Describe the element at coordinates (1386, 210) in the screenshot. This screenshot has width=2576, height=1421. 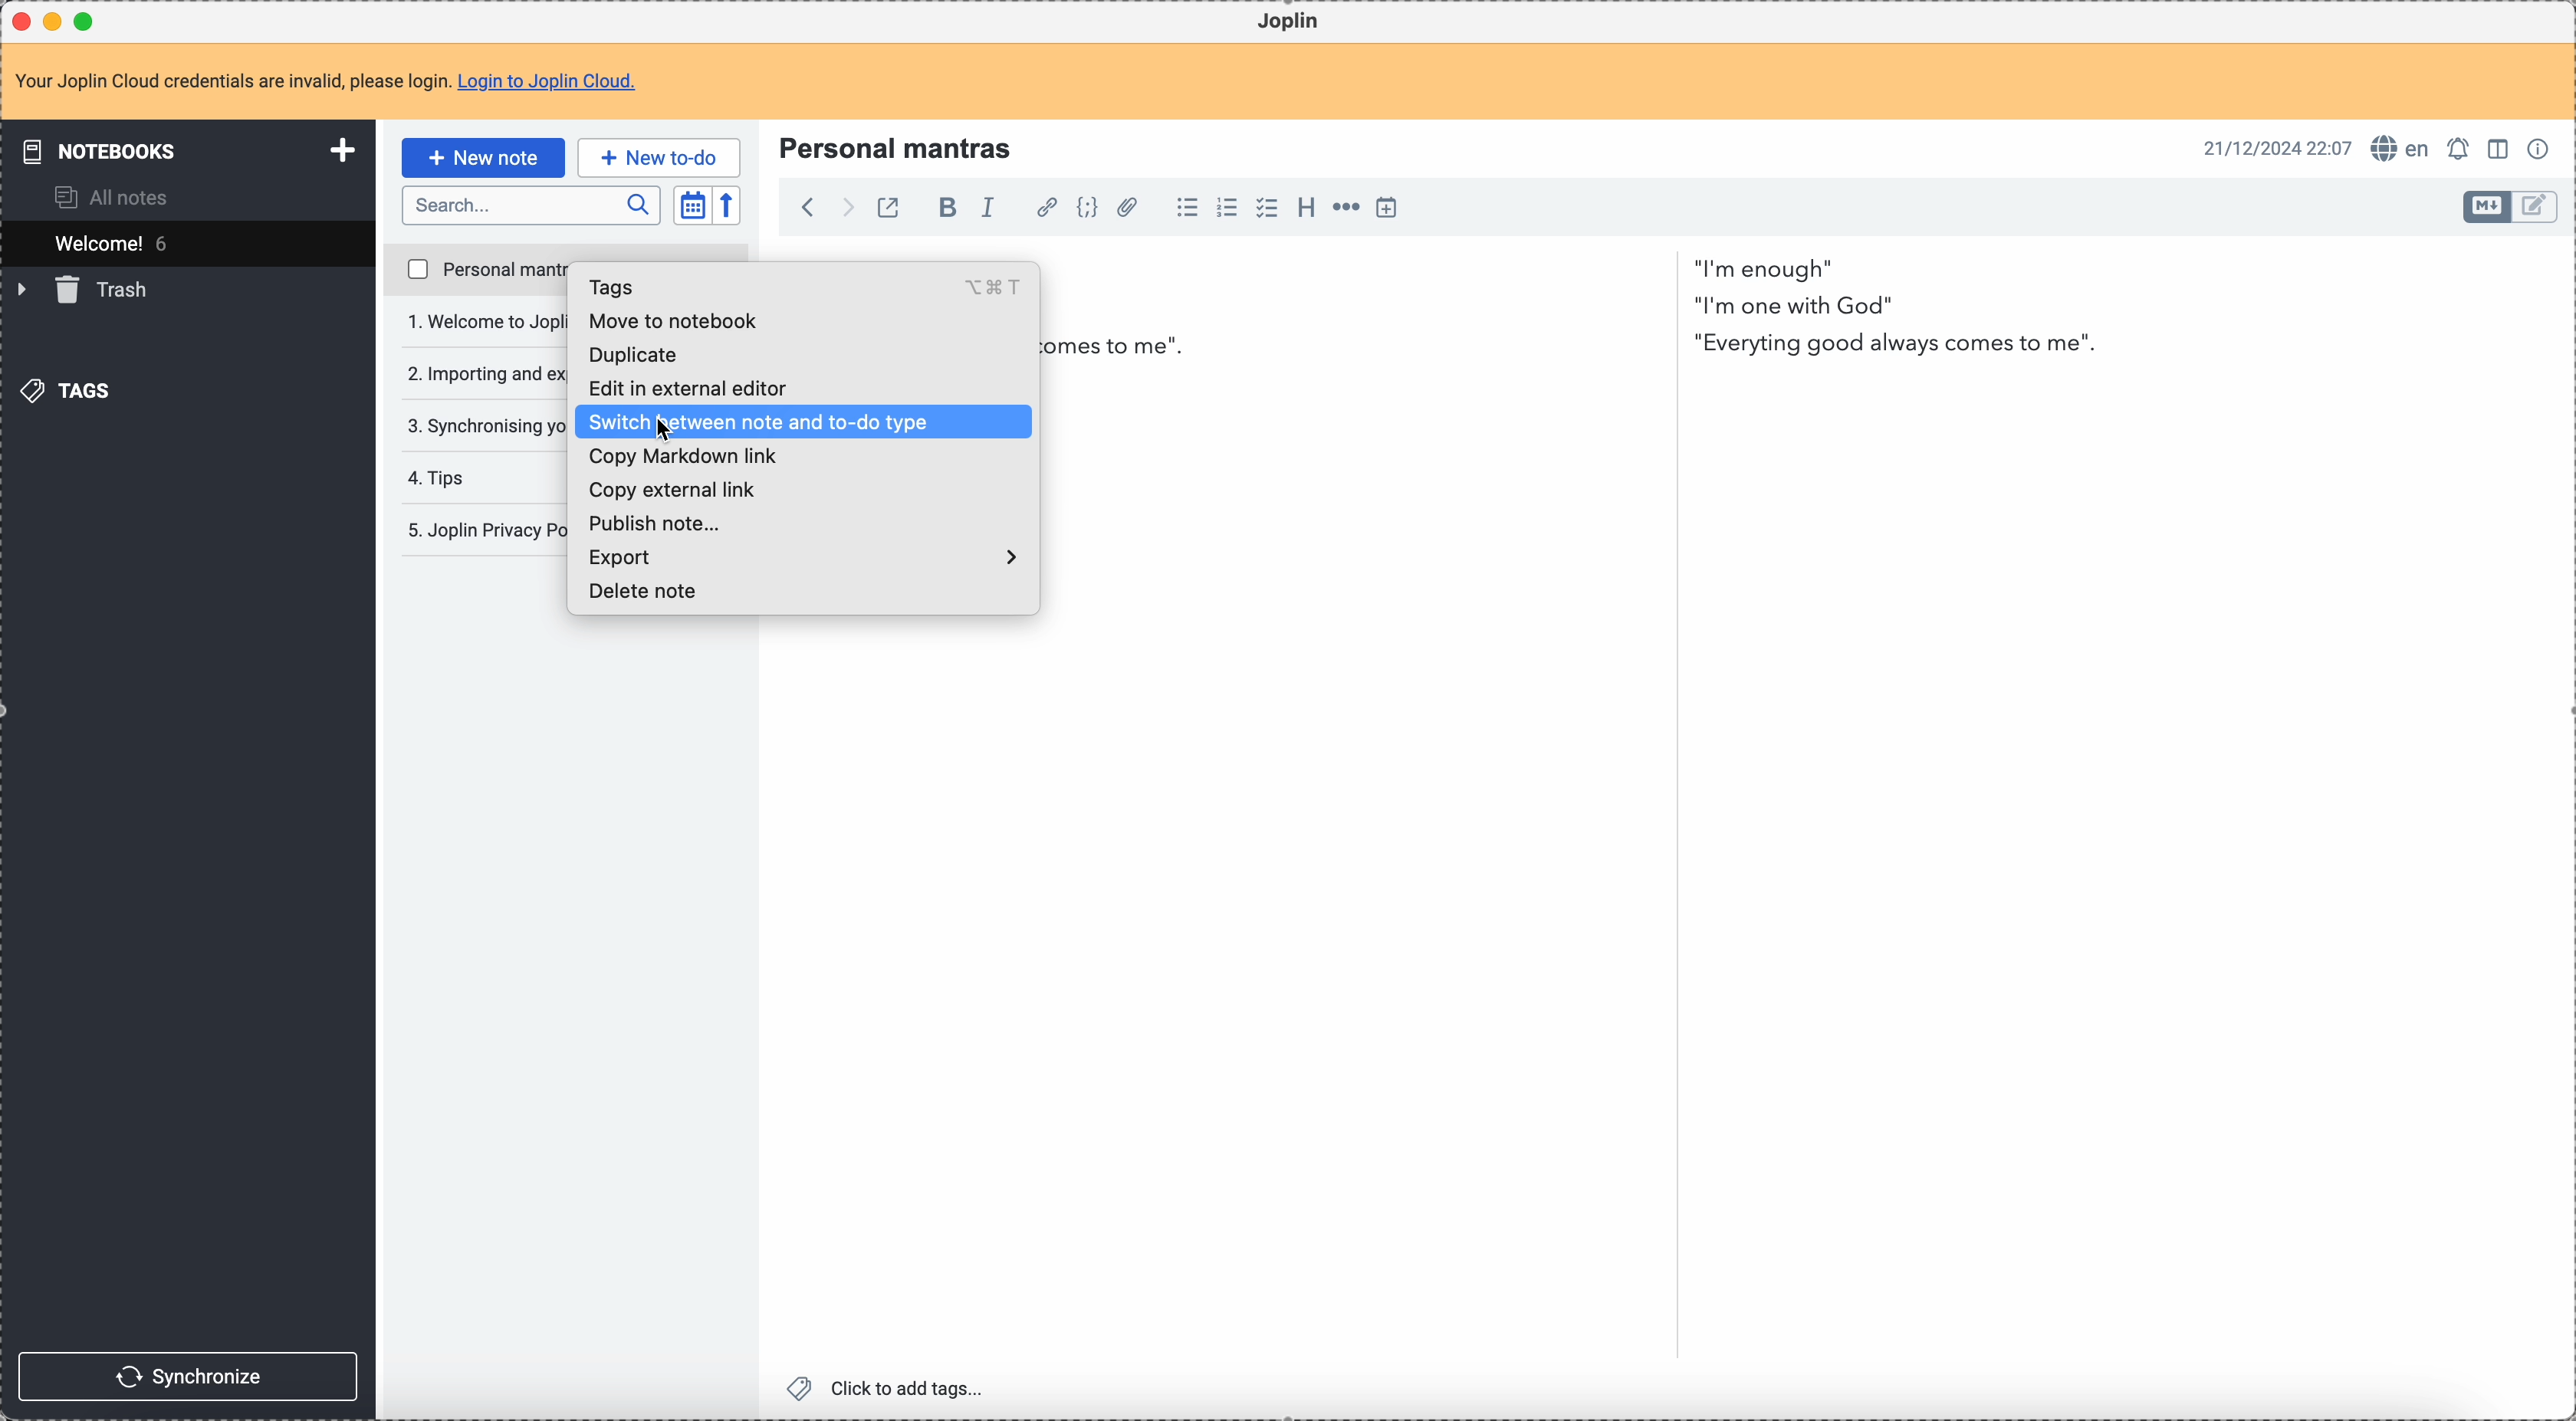
I see `insert time` at that location.